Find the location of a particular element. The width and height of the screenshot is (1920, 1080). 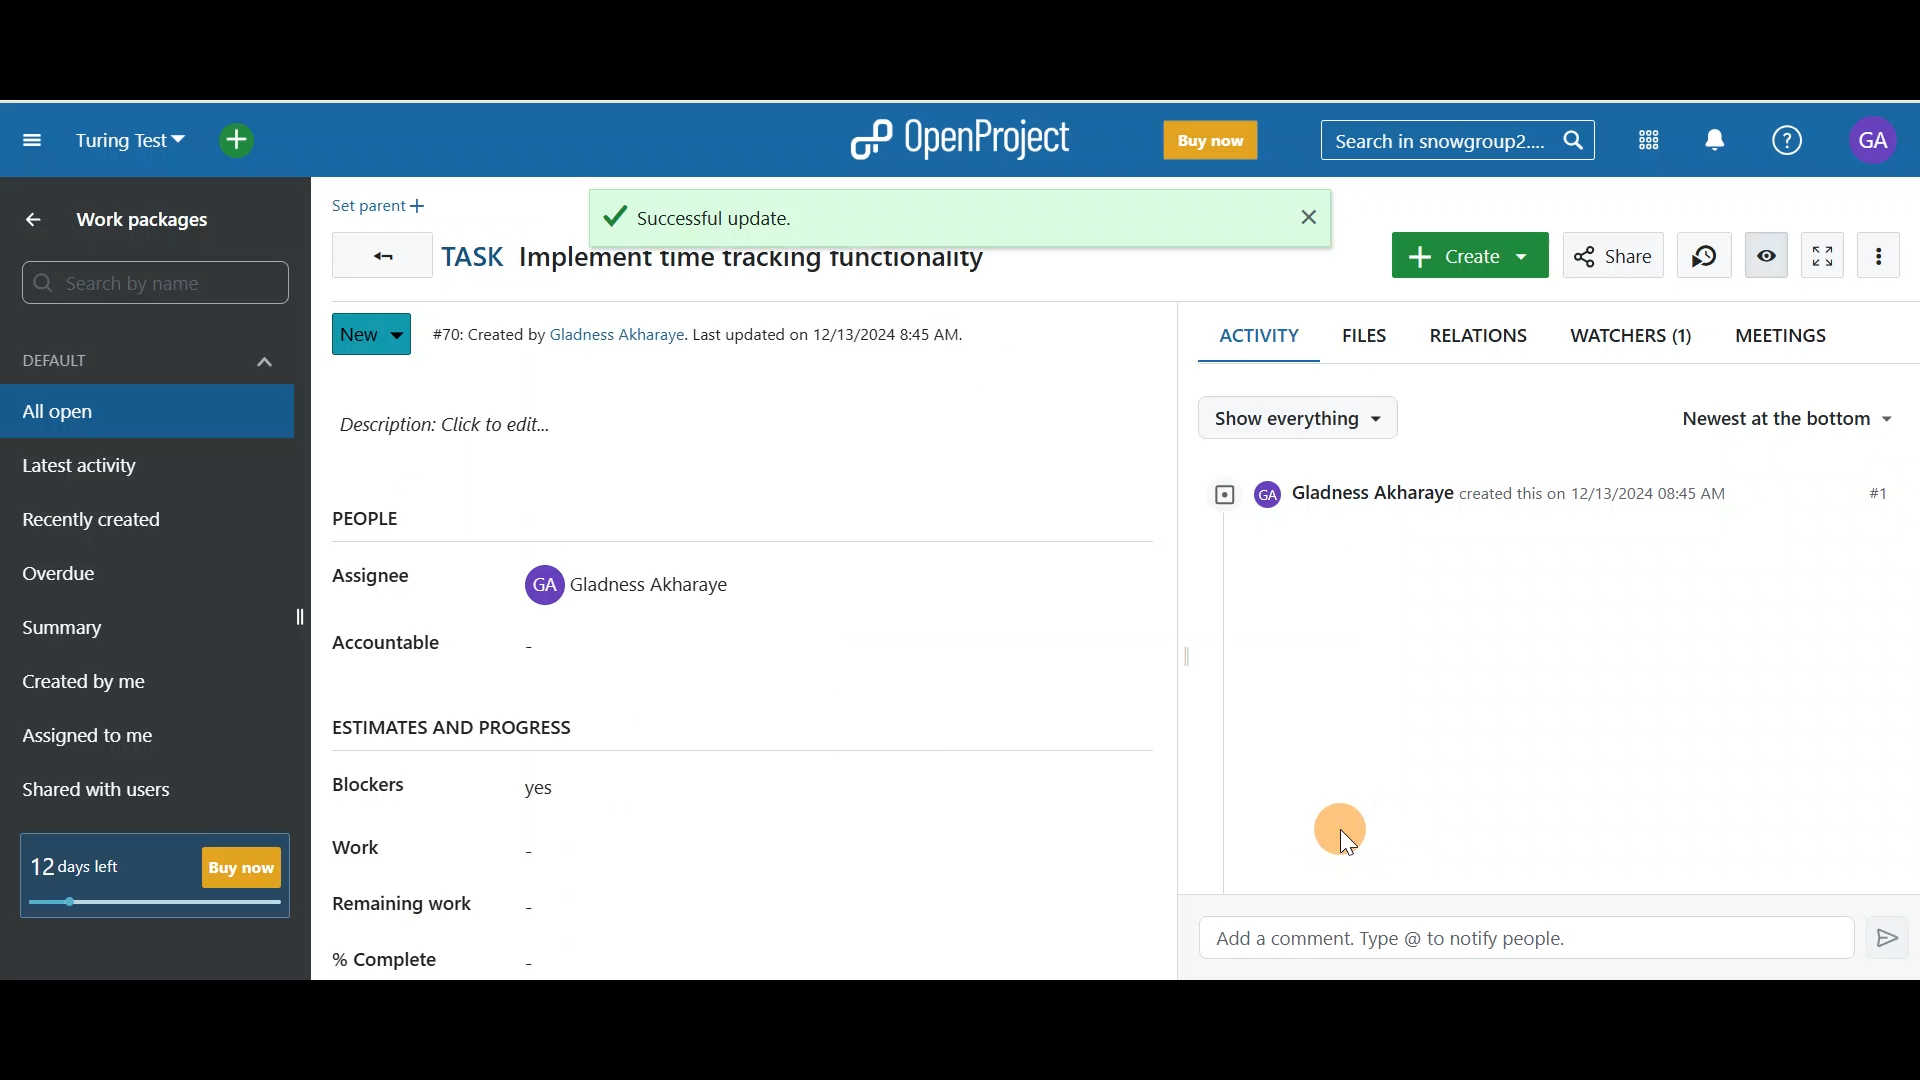

Implement time tracking functionality is located at coordinates (758, 265).